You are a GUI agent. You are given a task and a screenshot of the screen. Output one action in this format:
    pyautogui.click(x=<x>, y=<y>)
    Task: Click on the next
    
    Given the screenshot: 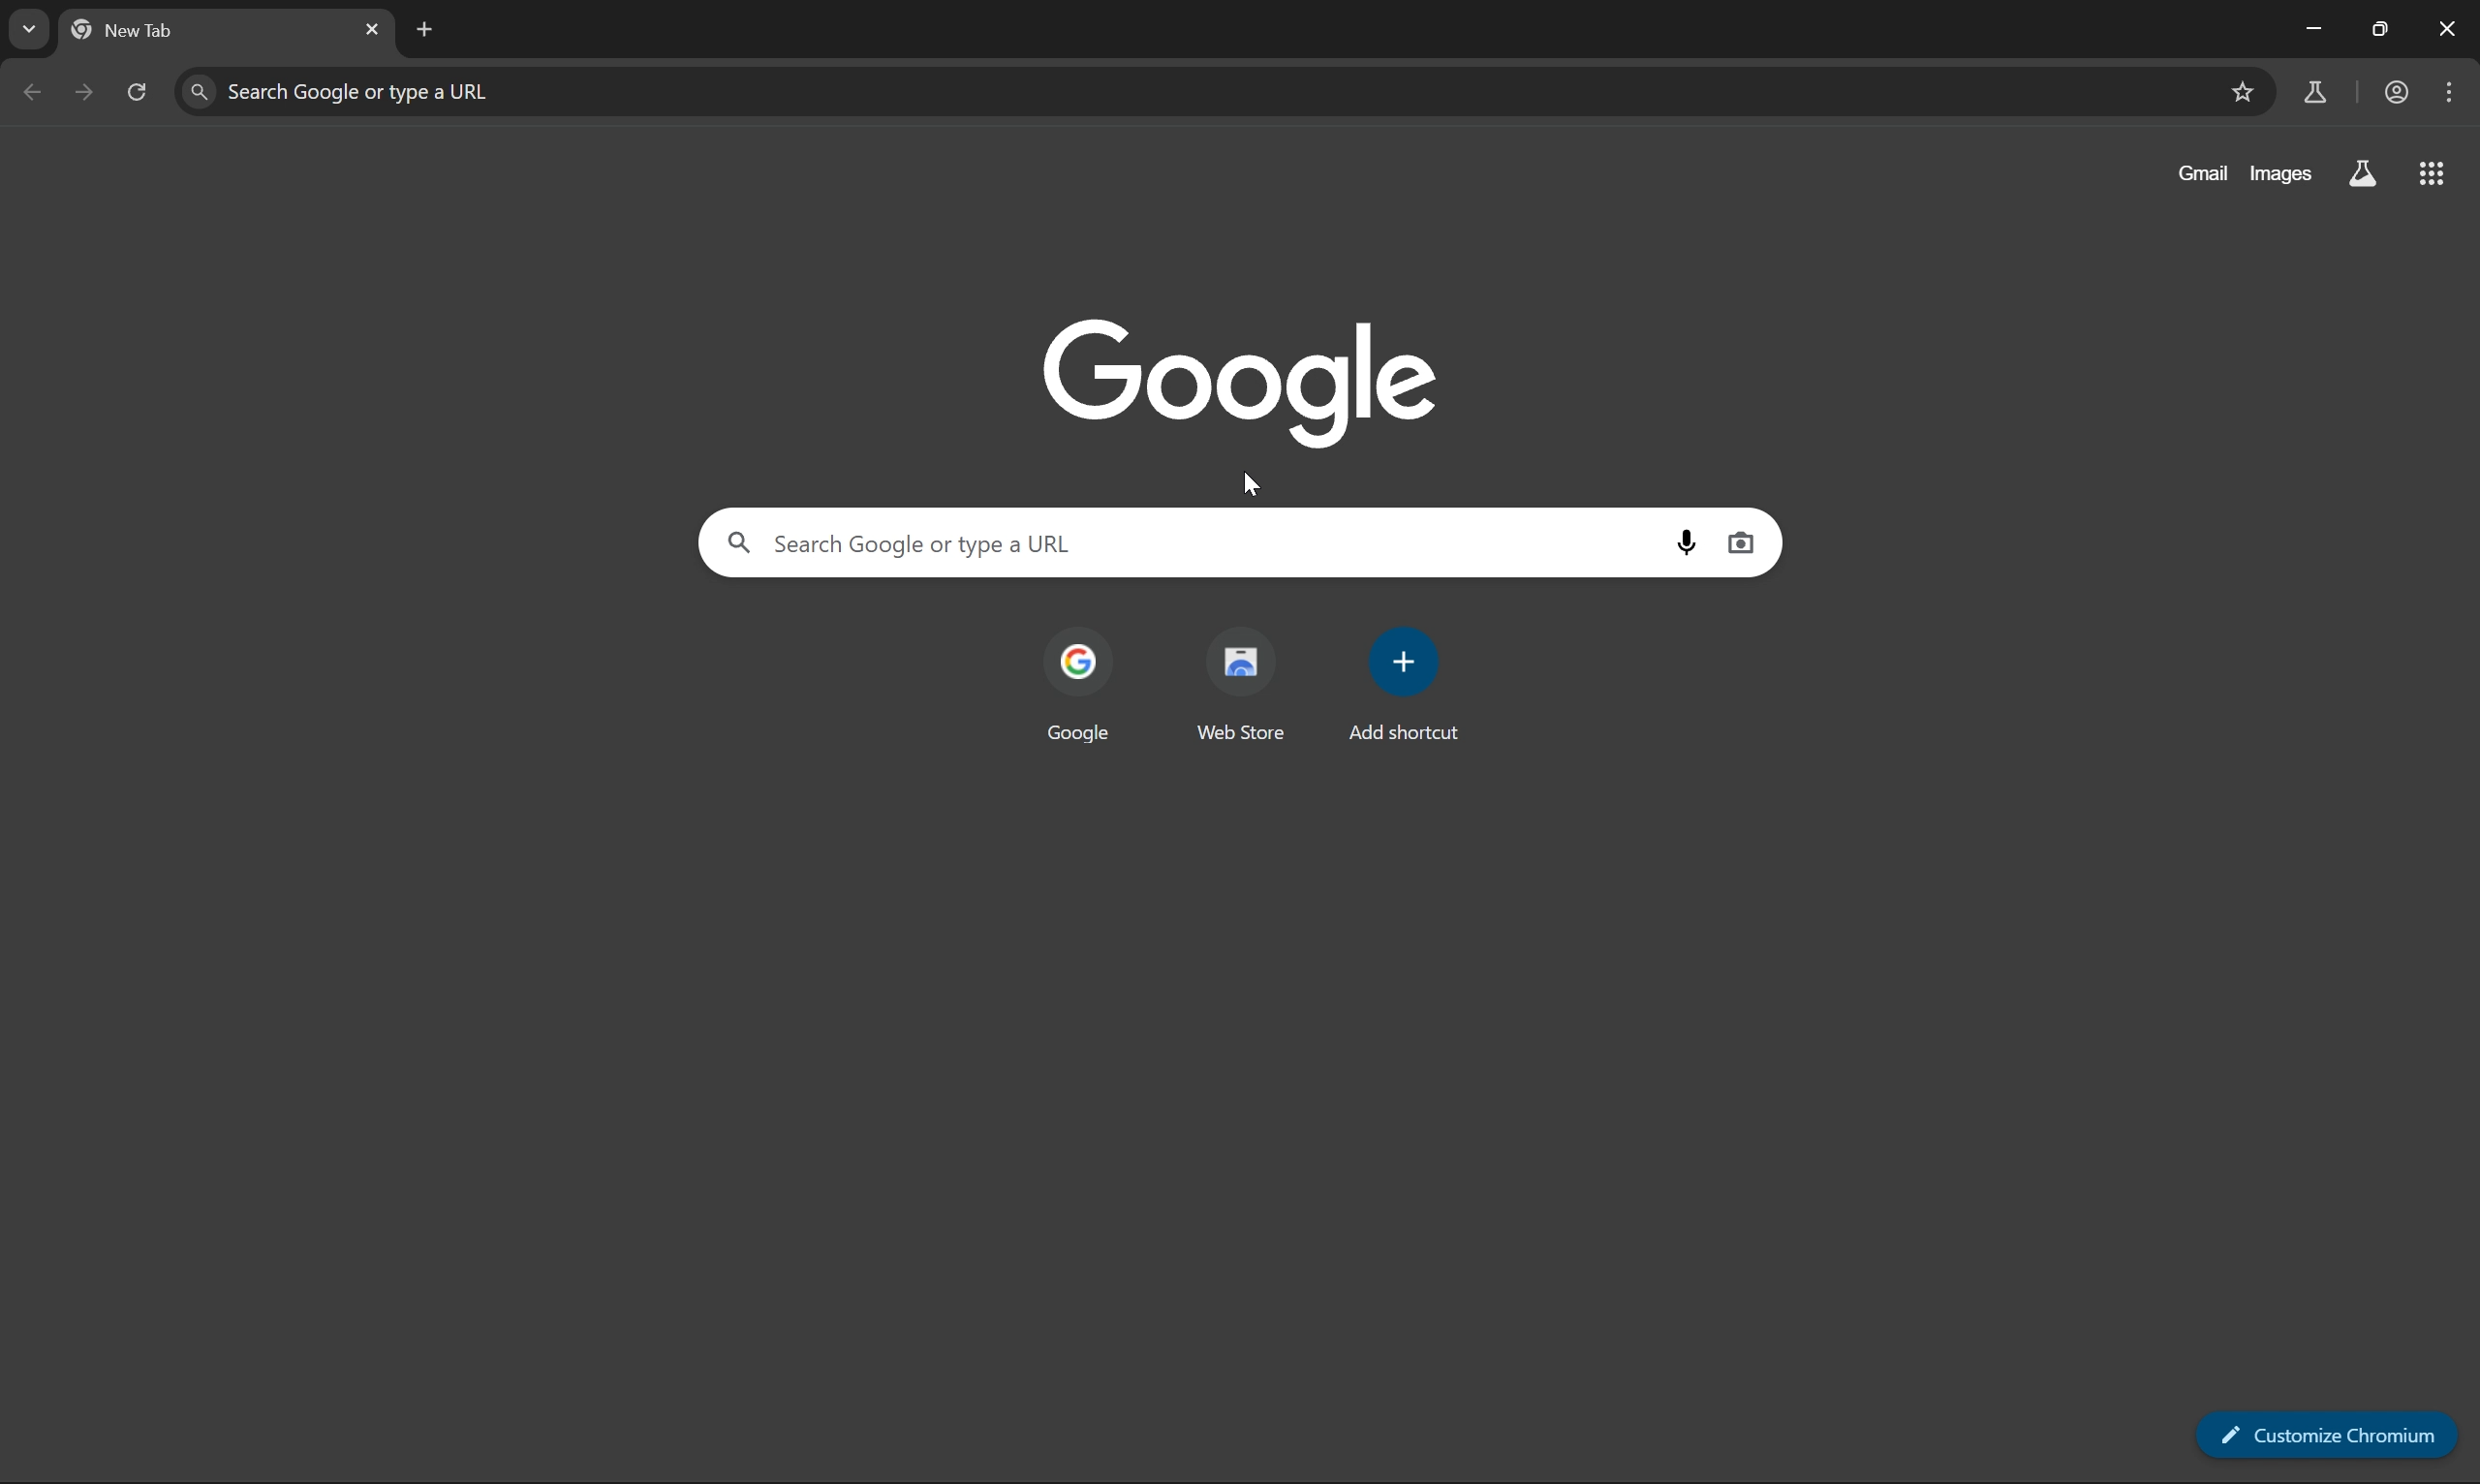 What is the action you would take?
    pyautogui.click(x=84, y=92)
    